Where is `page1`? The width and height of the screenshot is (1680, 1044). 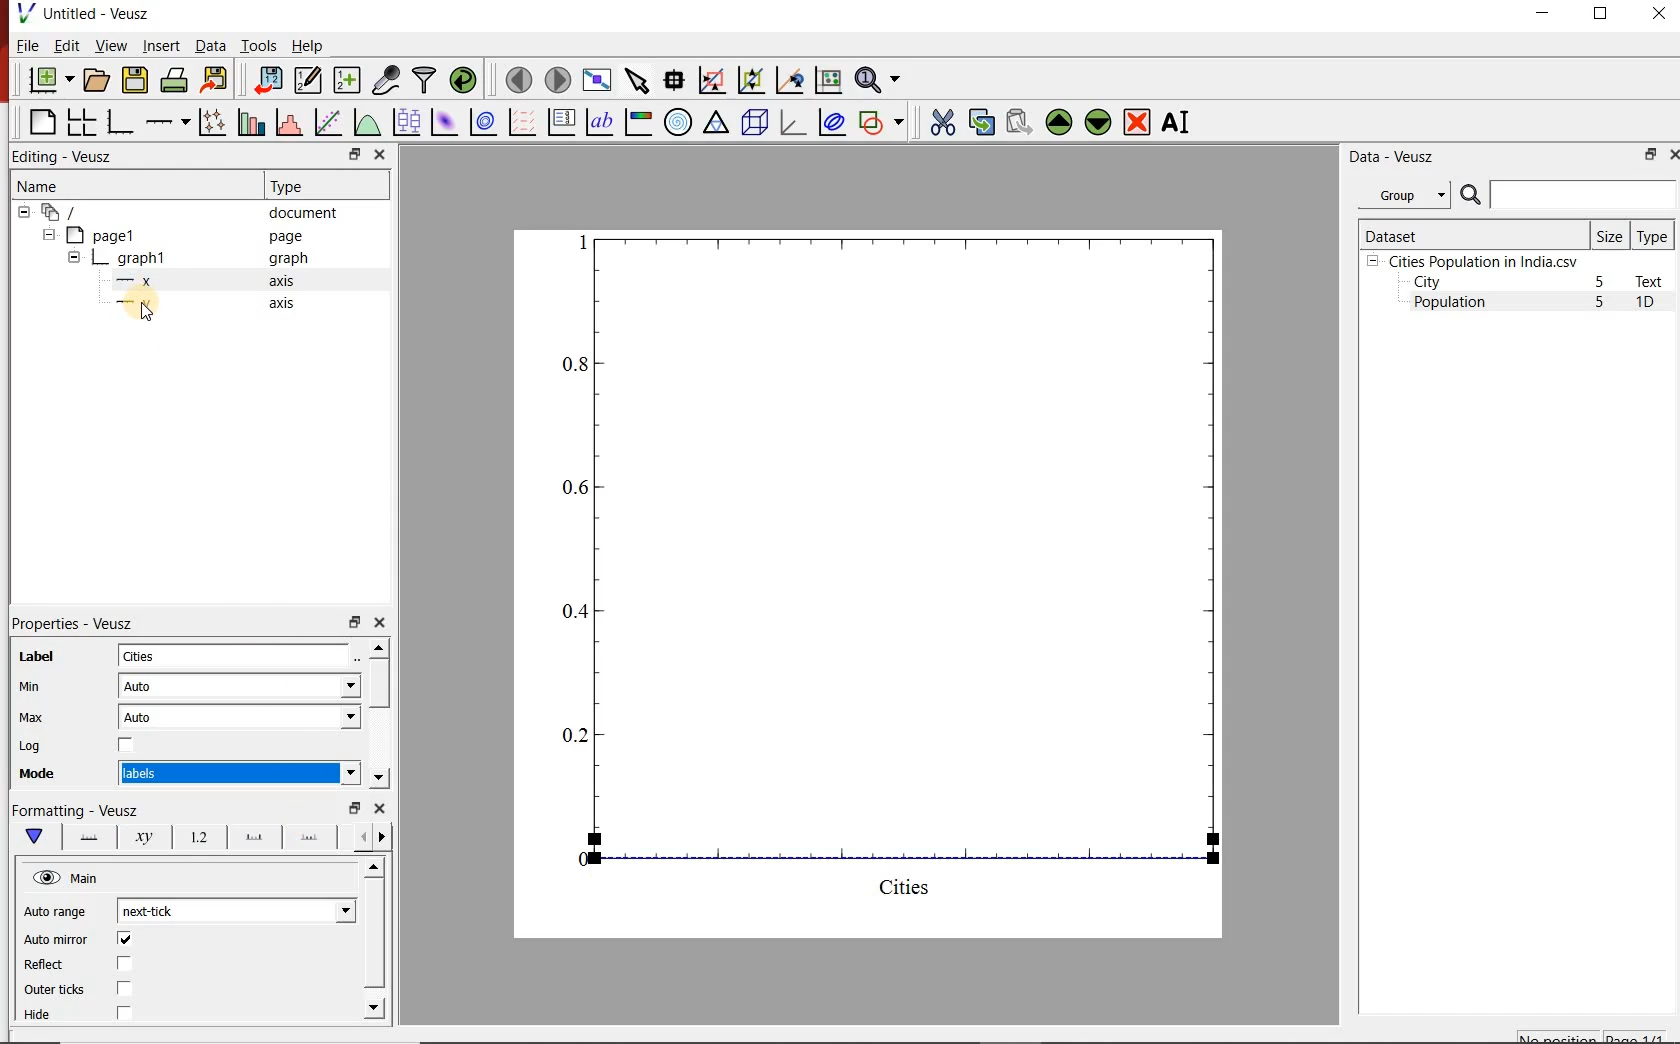 page1 is located at coordinates (179, 235).